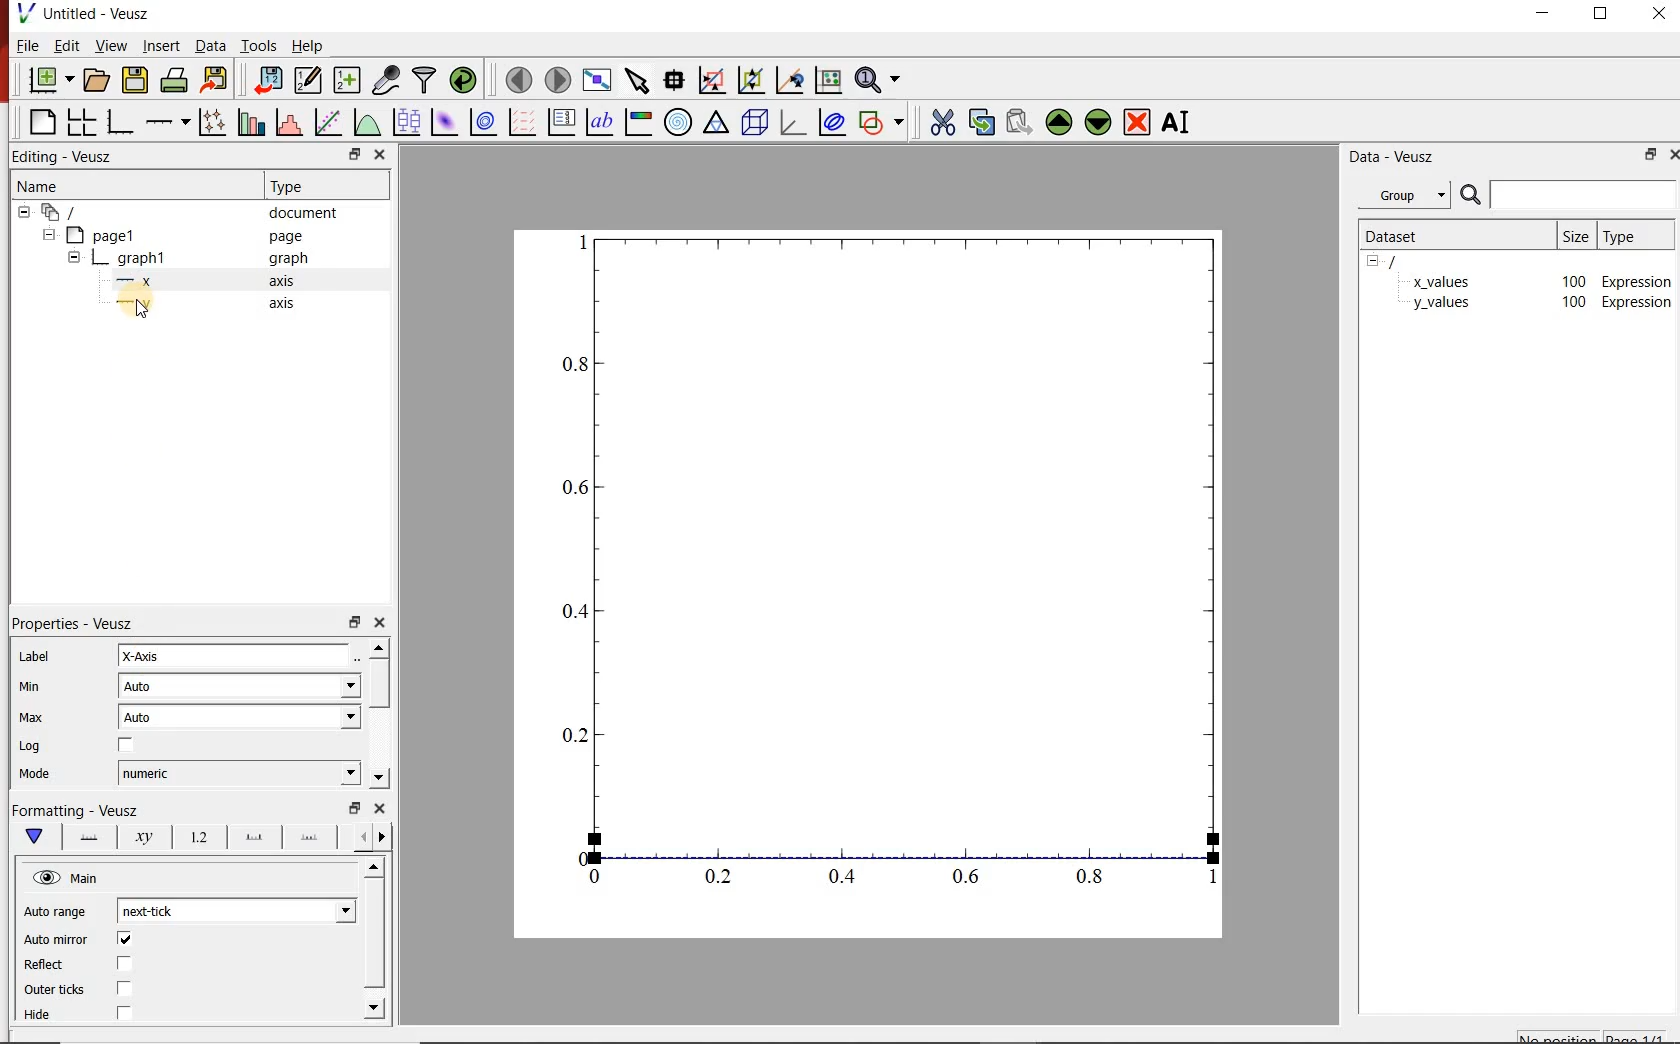 This screenshot has height=1044, width=1680. Describe the element at coordinates (70, 212) in the screenshot. I see `all apegs` at that location.